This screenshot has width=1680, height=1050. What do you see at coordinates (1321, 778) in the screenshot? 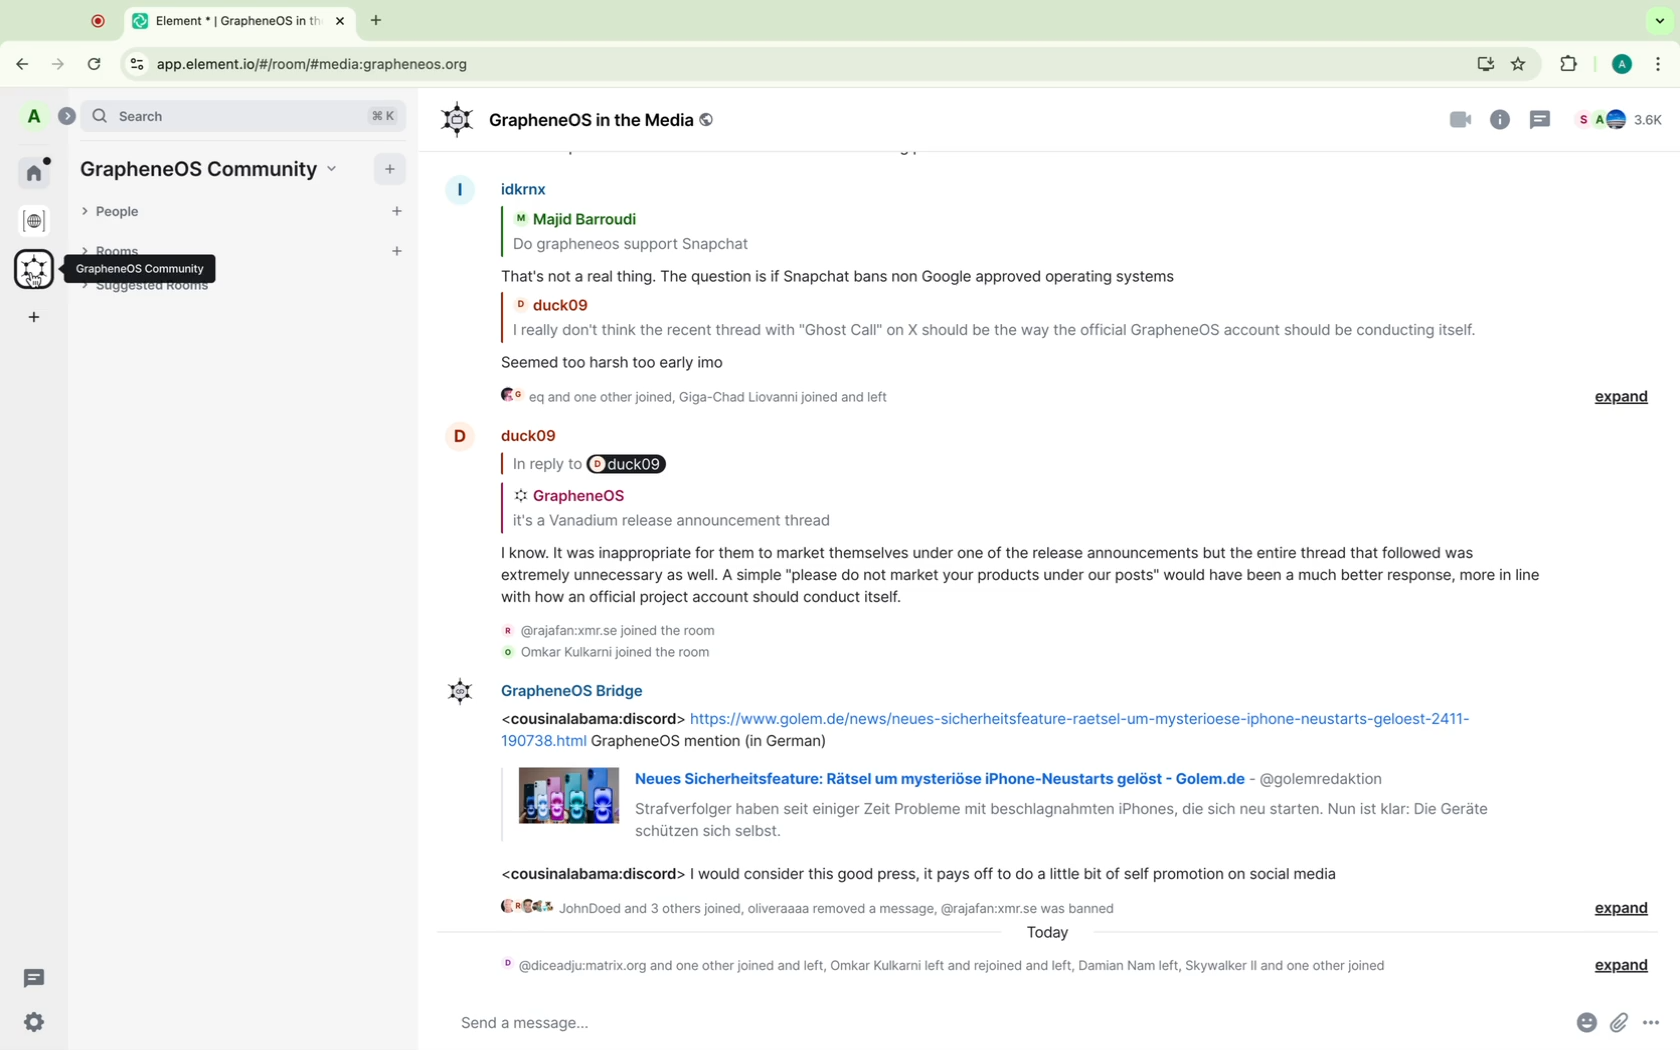
I see `@golemredaktion` at bounding box center [1321, 778].